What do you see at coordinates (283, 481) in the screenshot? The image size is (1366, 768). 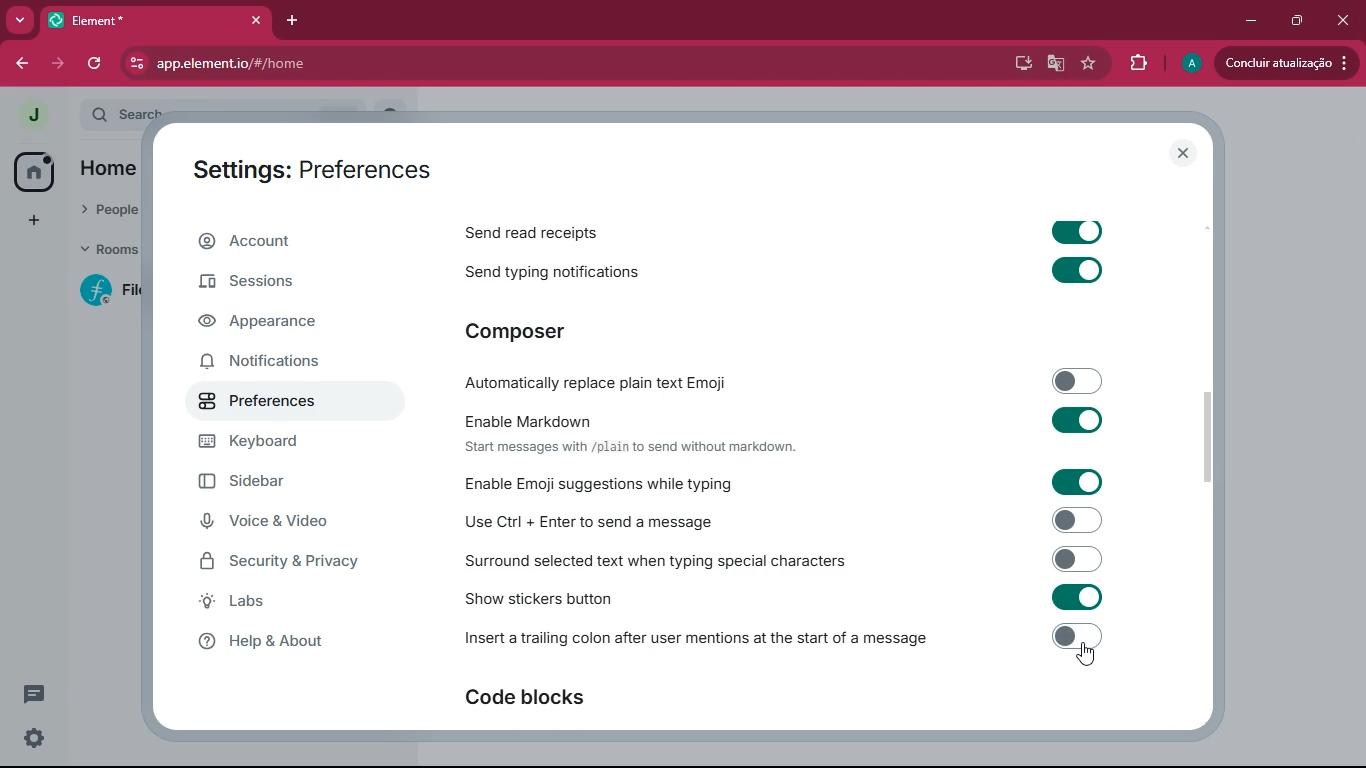 I see `sidebar` at bounding box center [283, 481].